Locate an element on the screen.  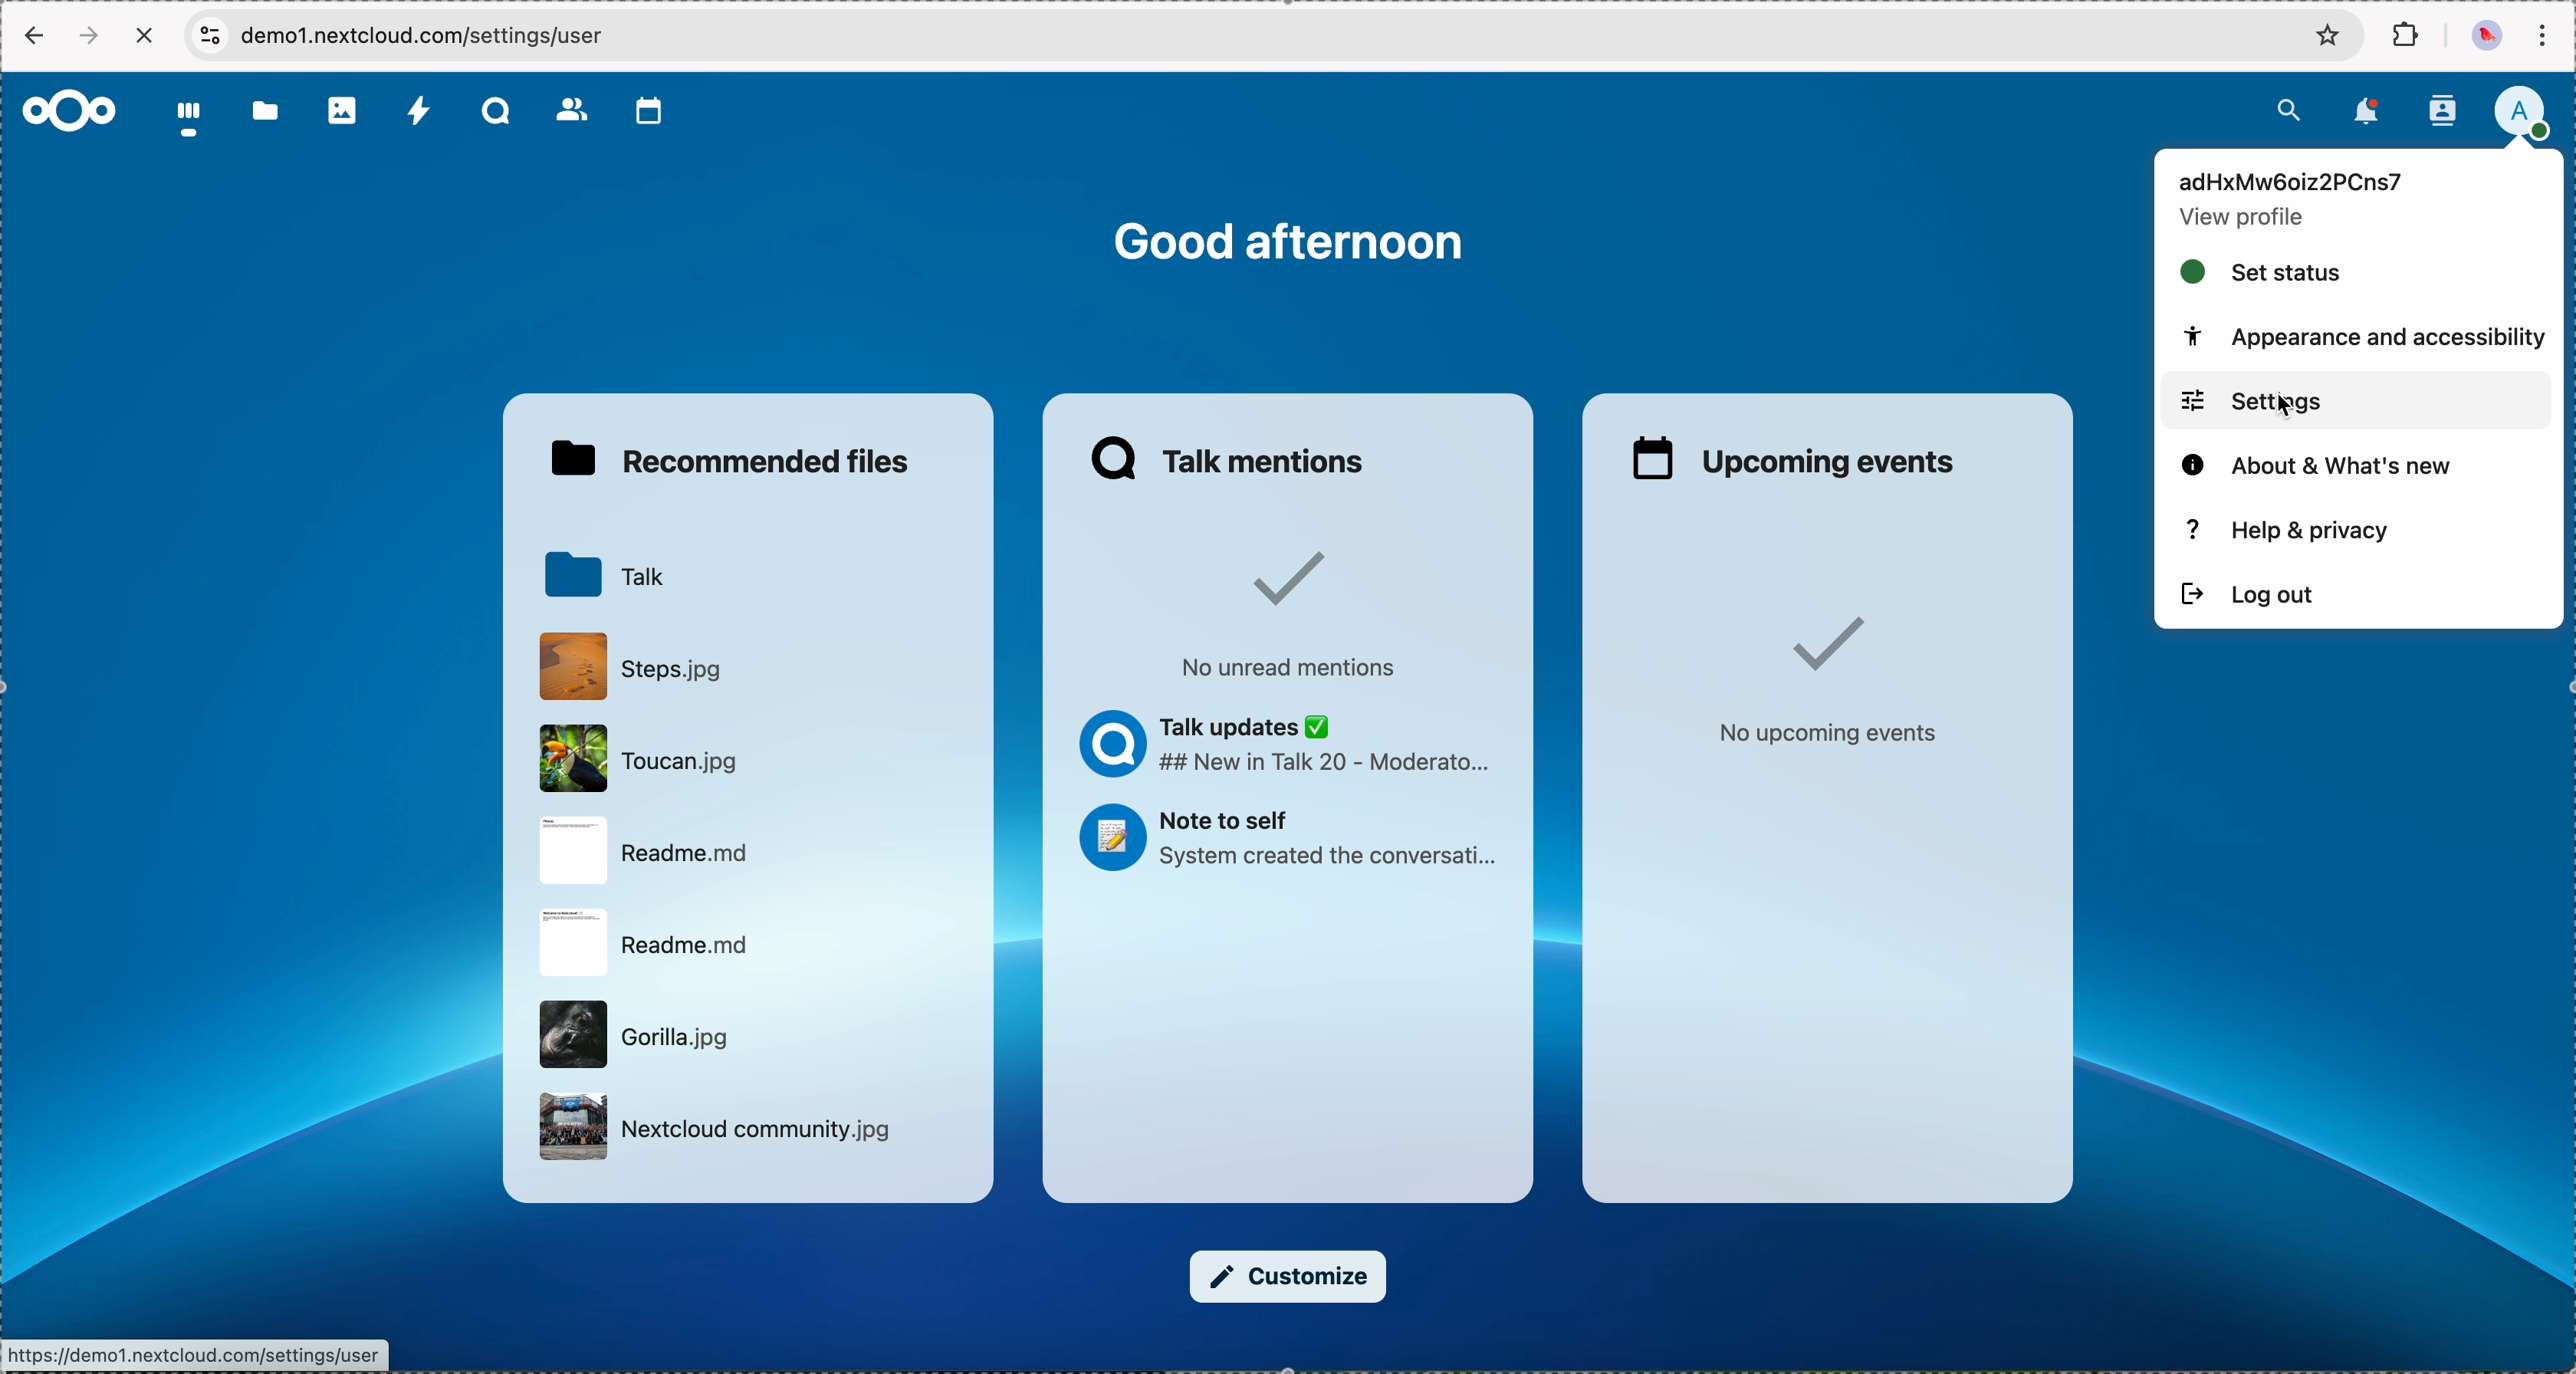
file is located at coordinates (634, 1033).